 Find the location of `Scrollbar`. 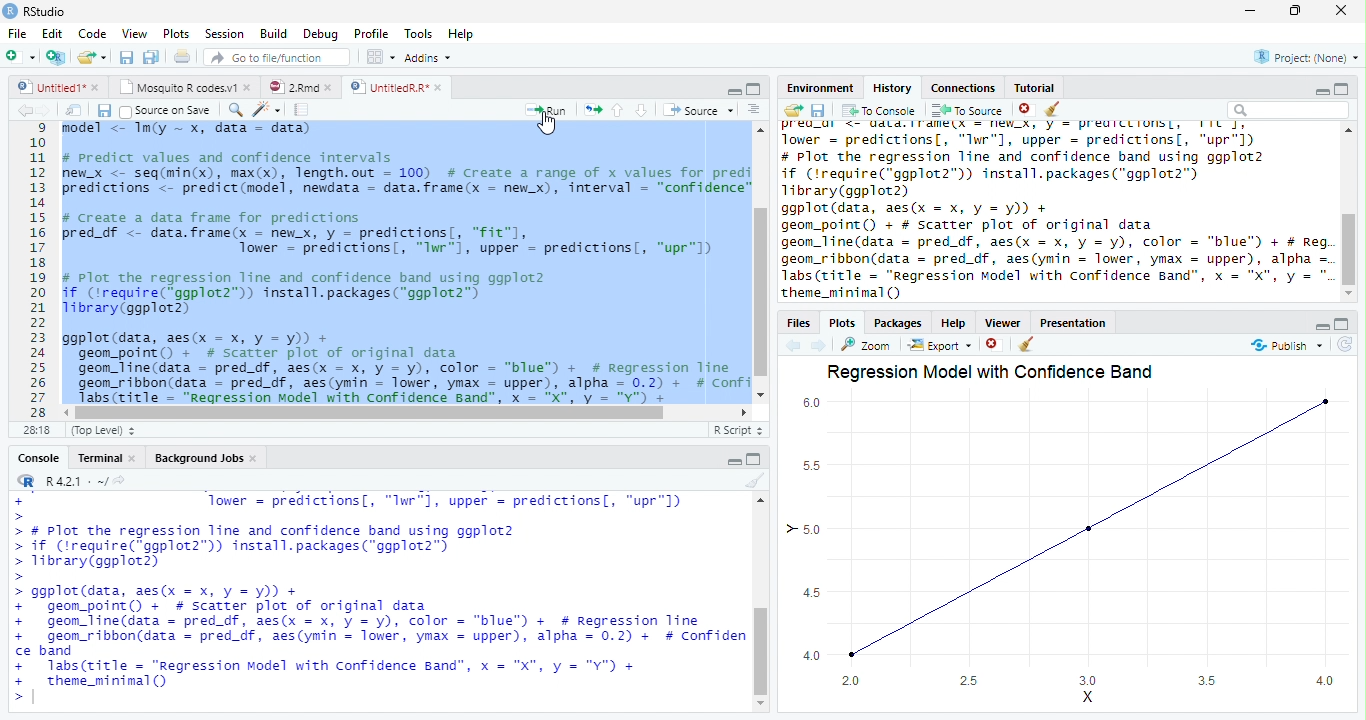

Scrollbar is located at coordinates (409, 412).